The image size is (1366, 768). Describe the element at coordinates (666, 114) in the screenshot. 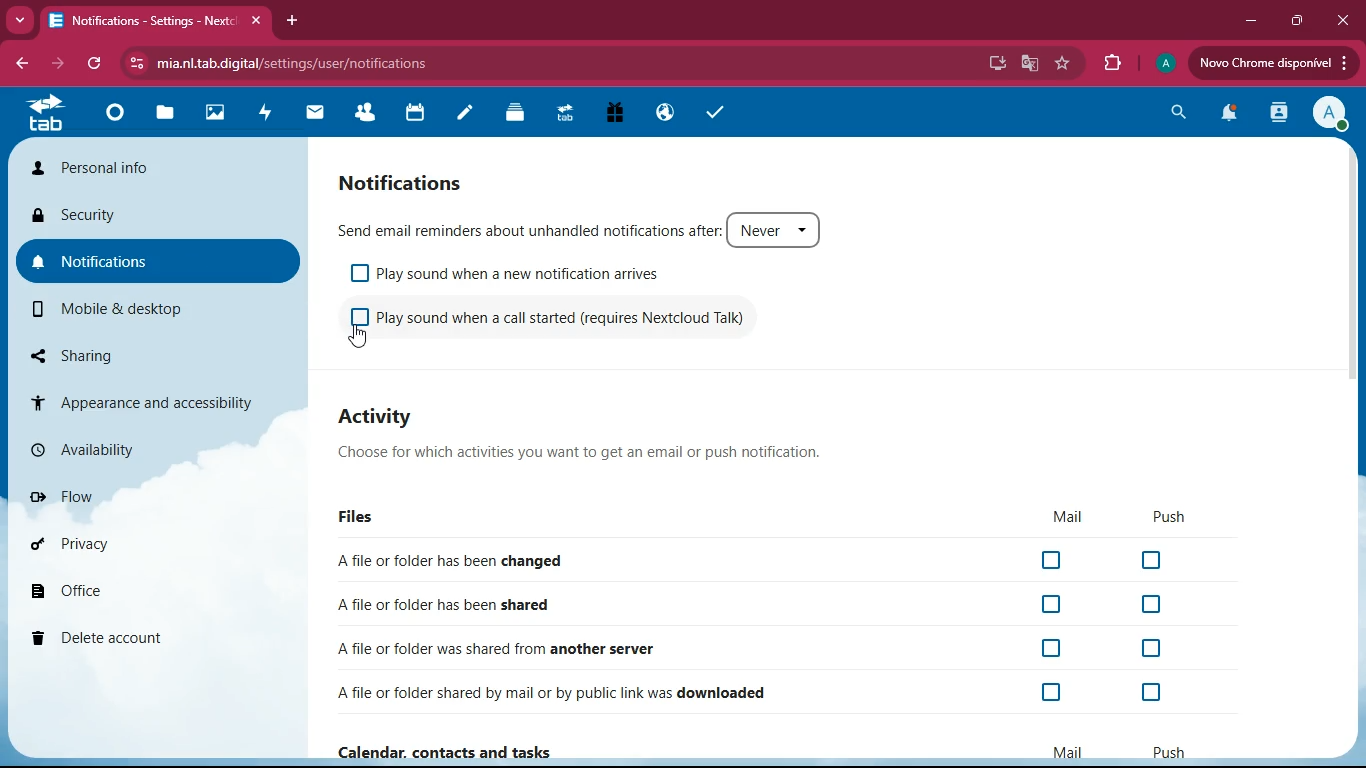

I see `public` at that location.